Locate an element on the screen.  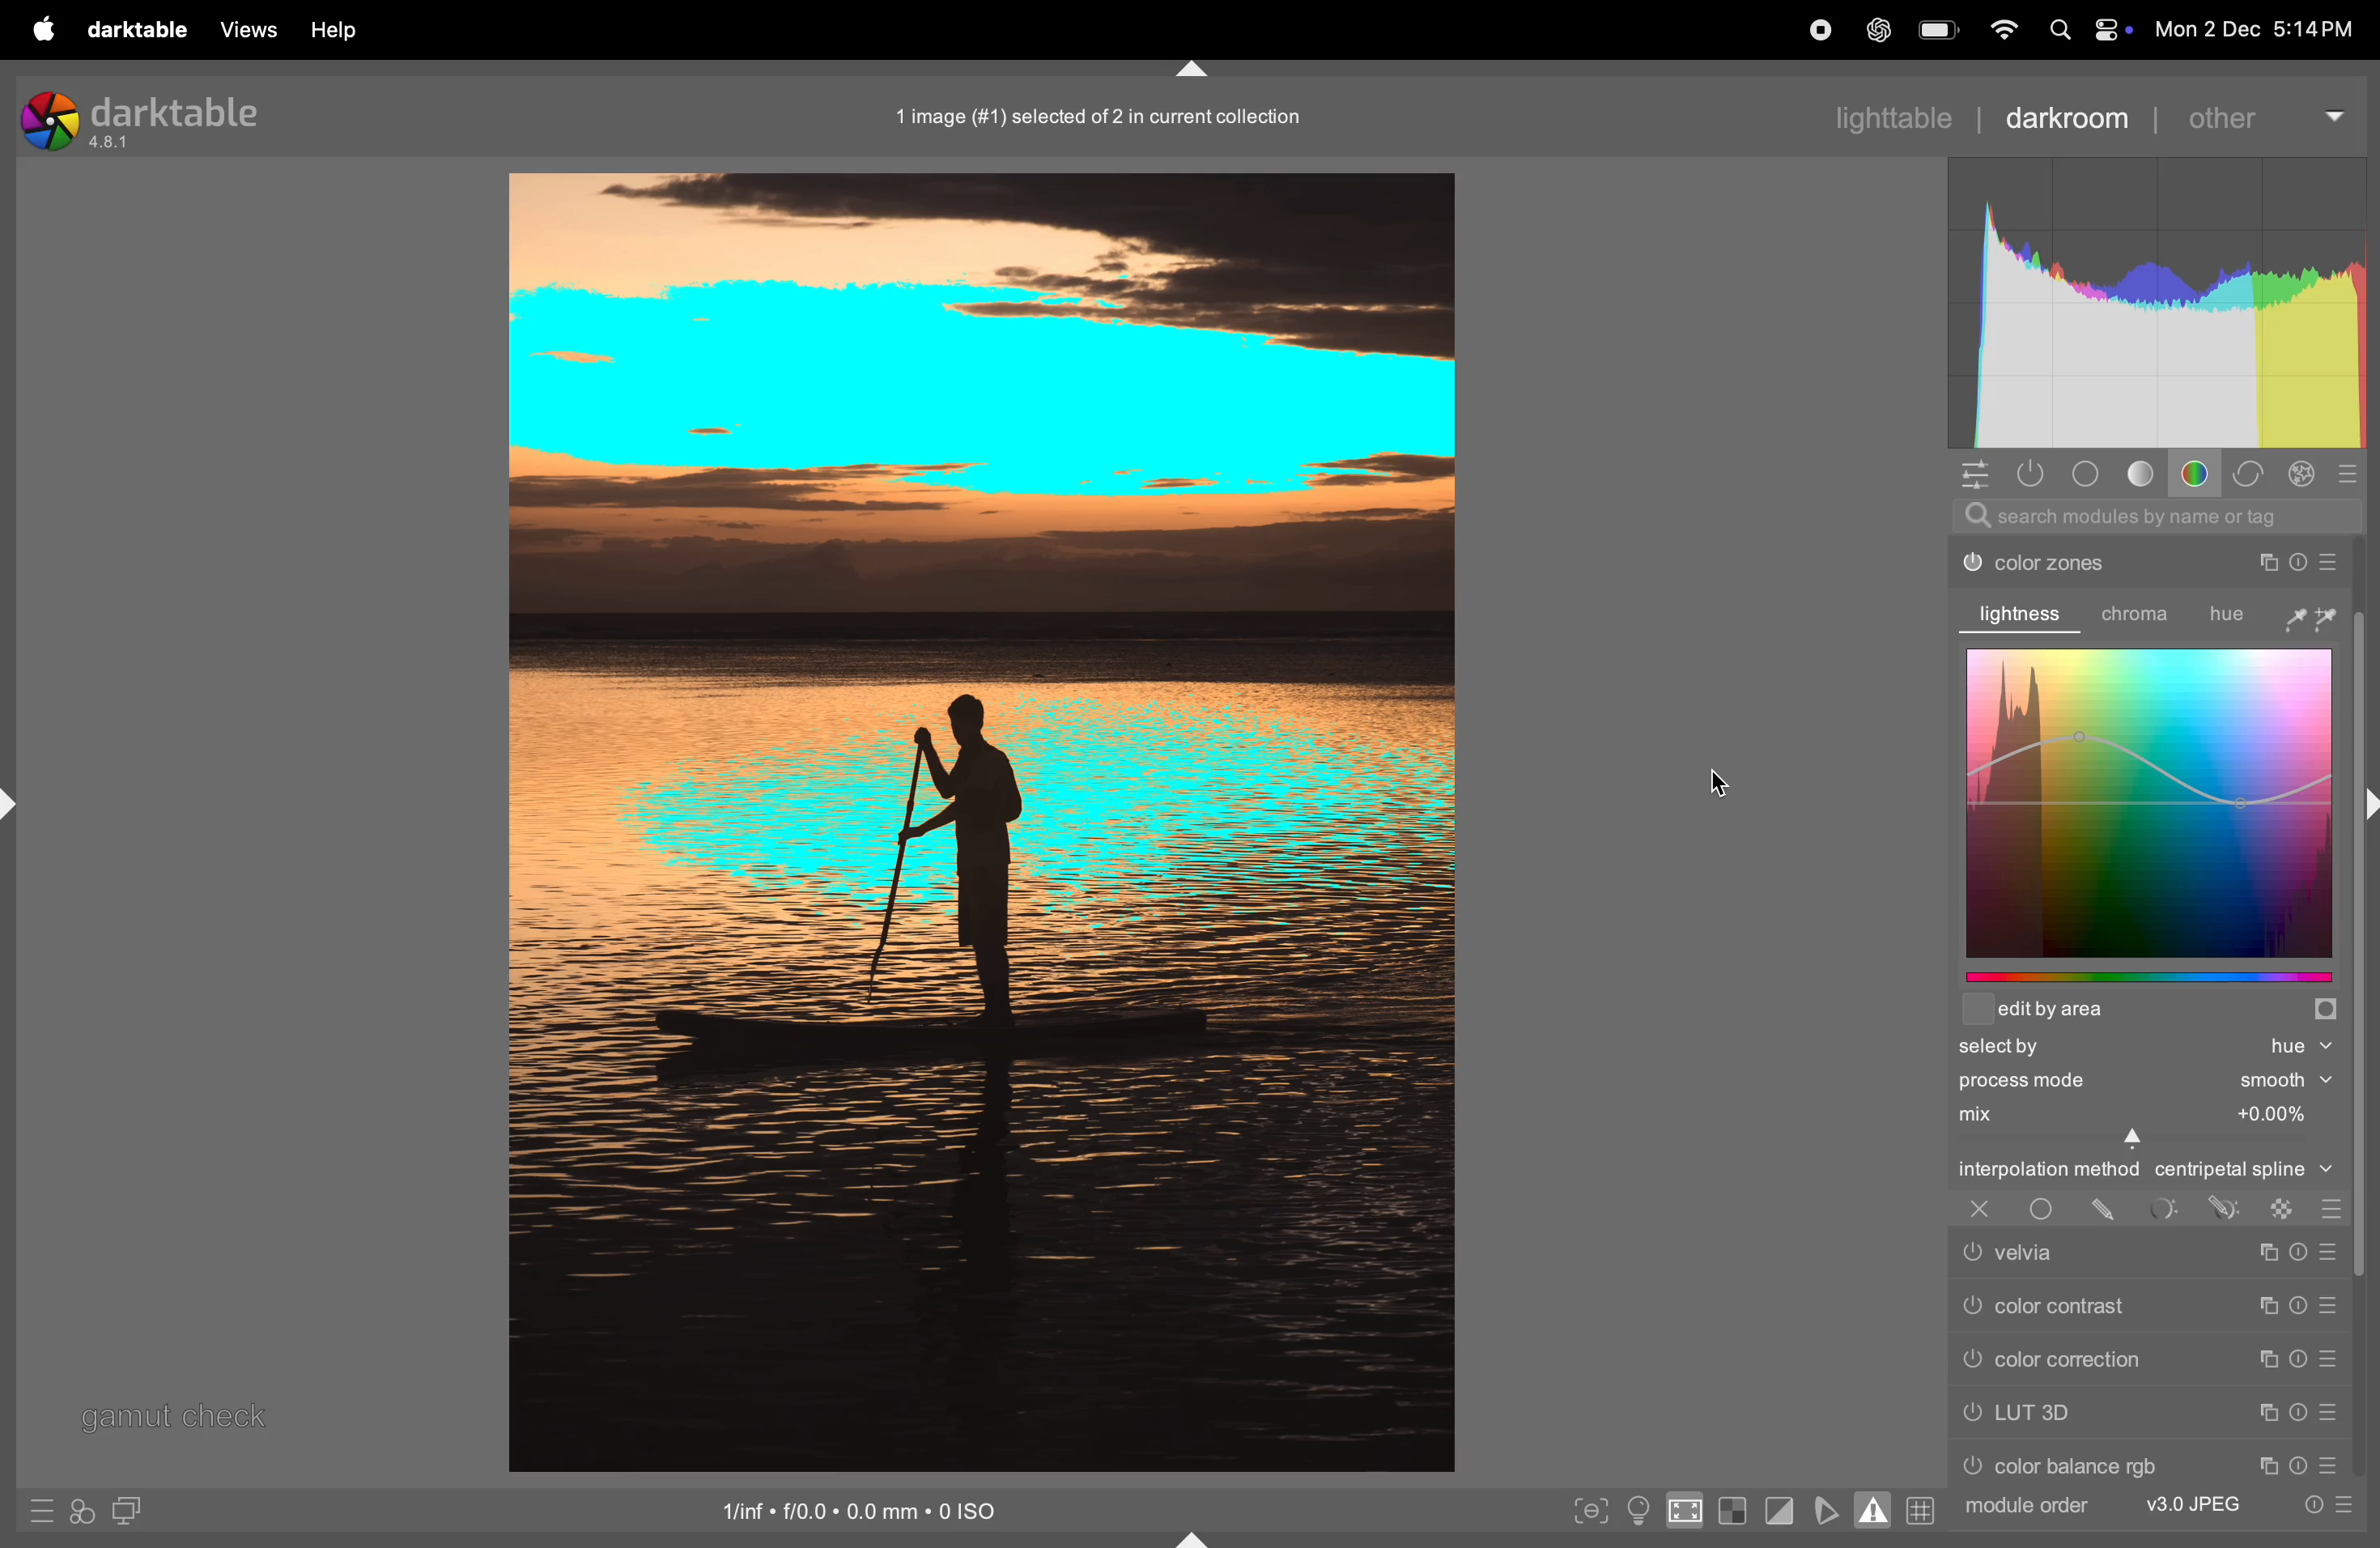
Search is located at coordinates (2061, 31).